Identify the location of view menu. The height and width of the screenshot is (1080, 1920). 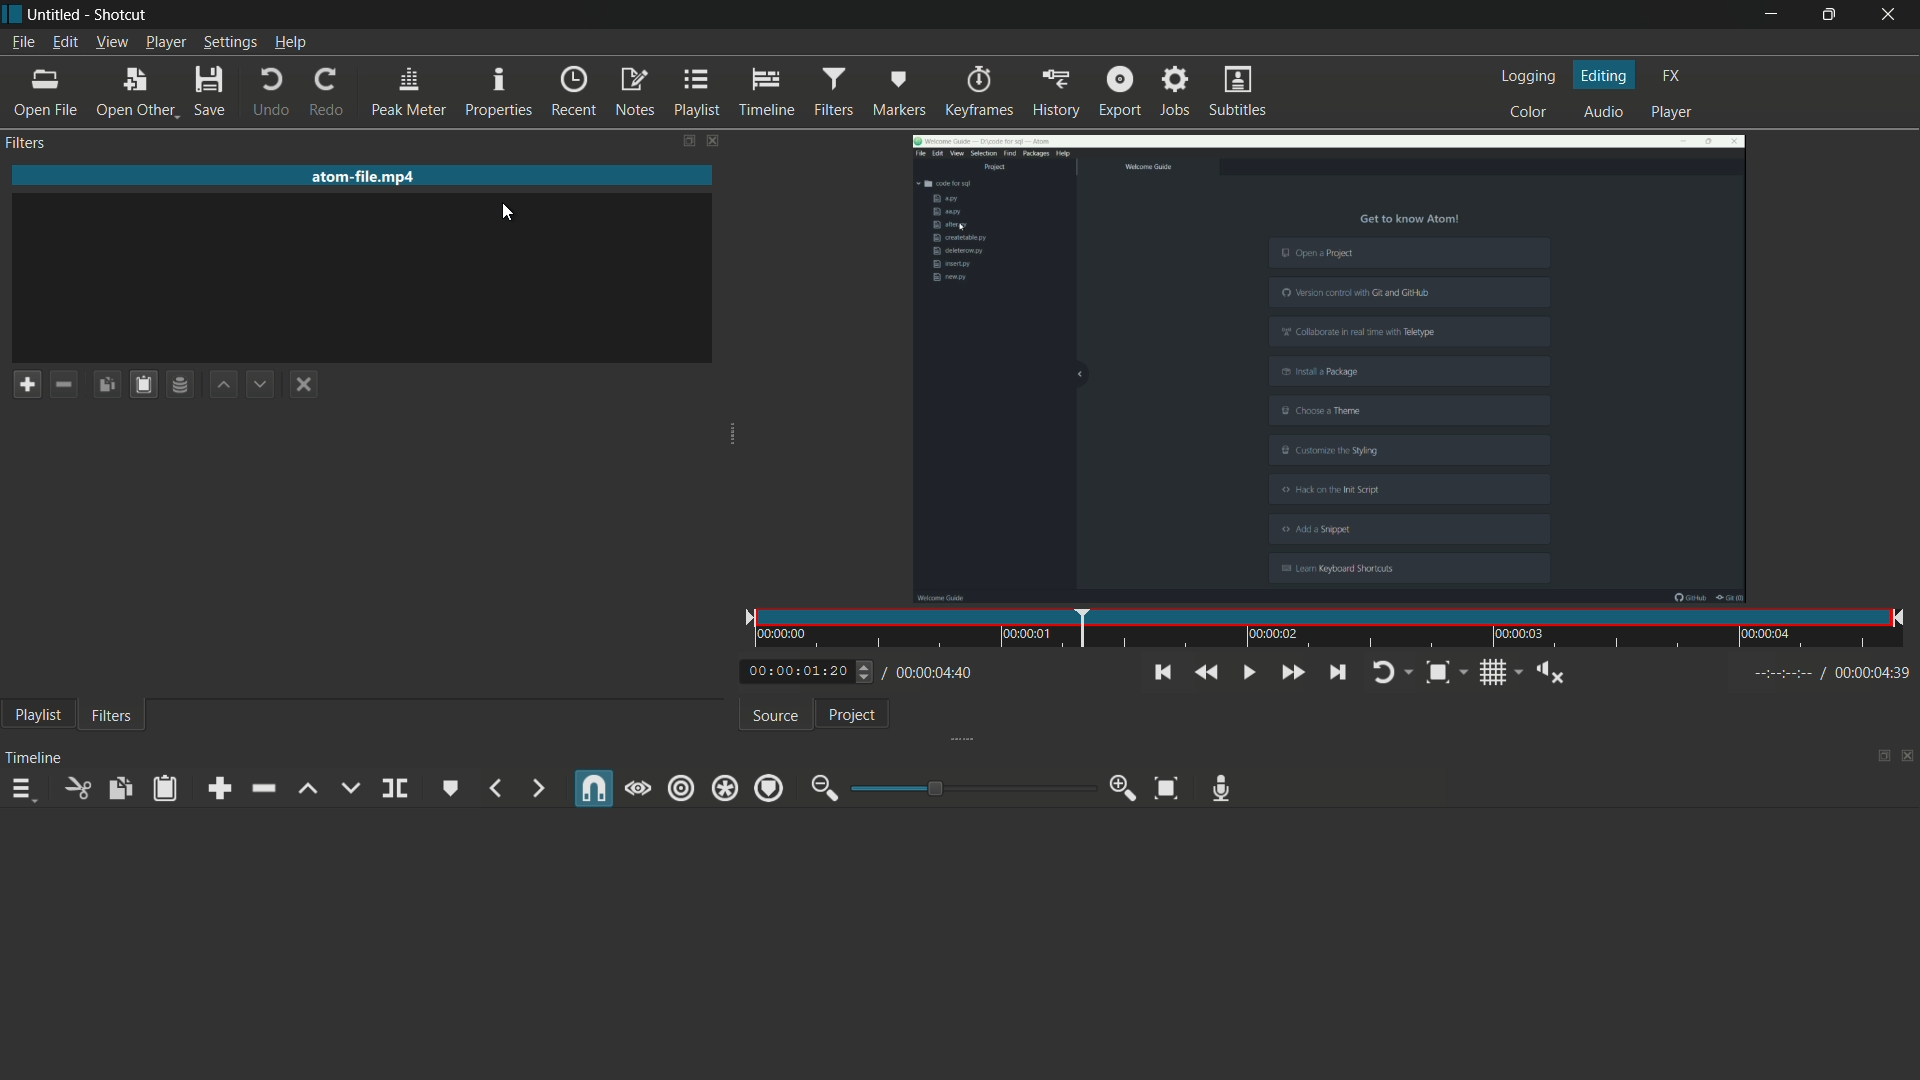
(112, 44).